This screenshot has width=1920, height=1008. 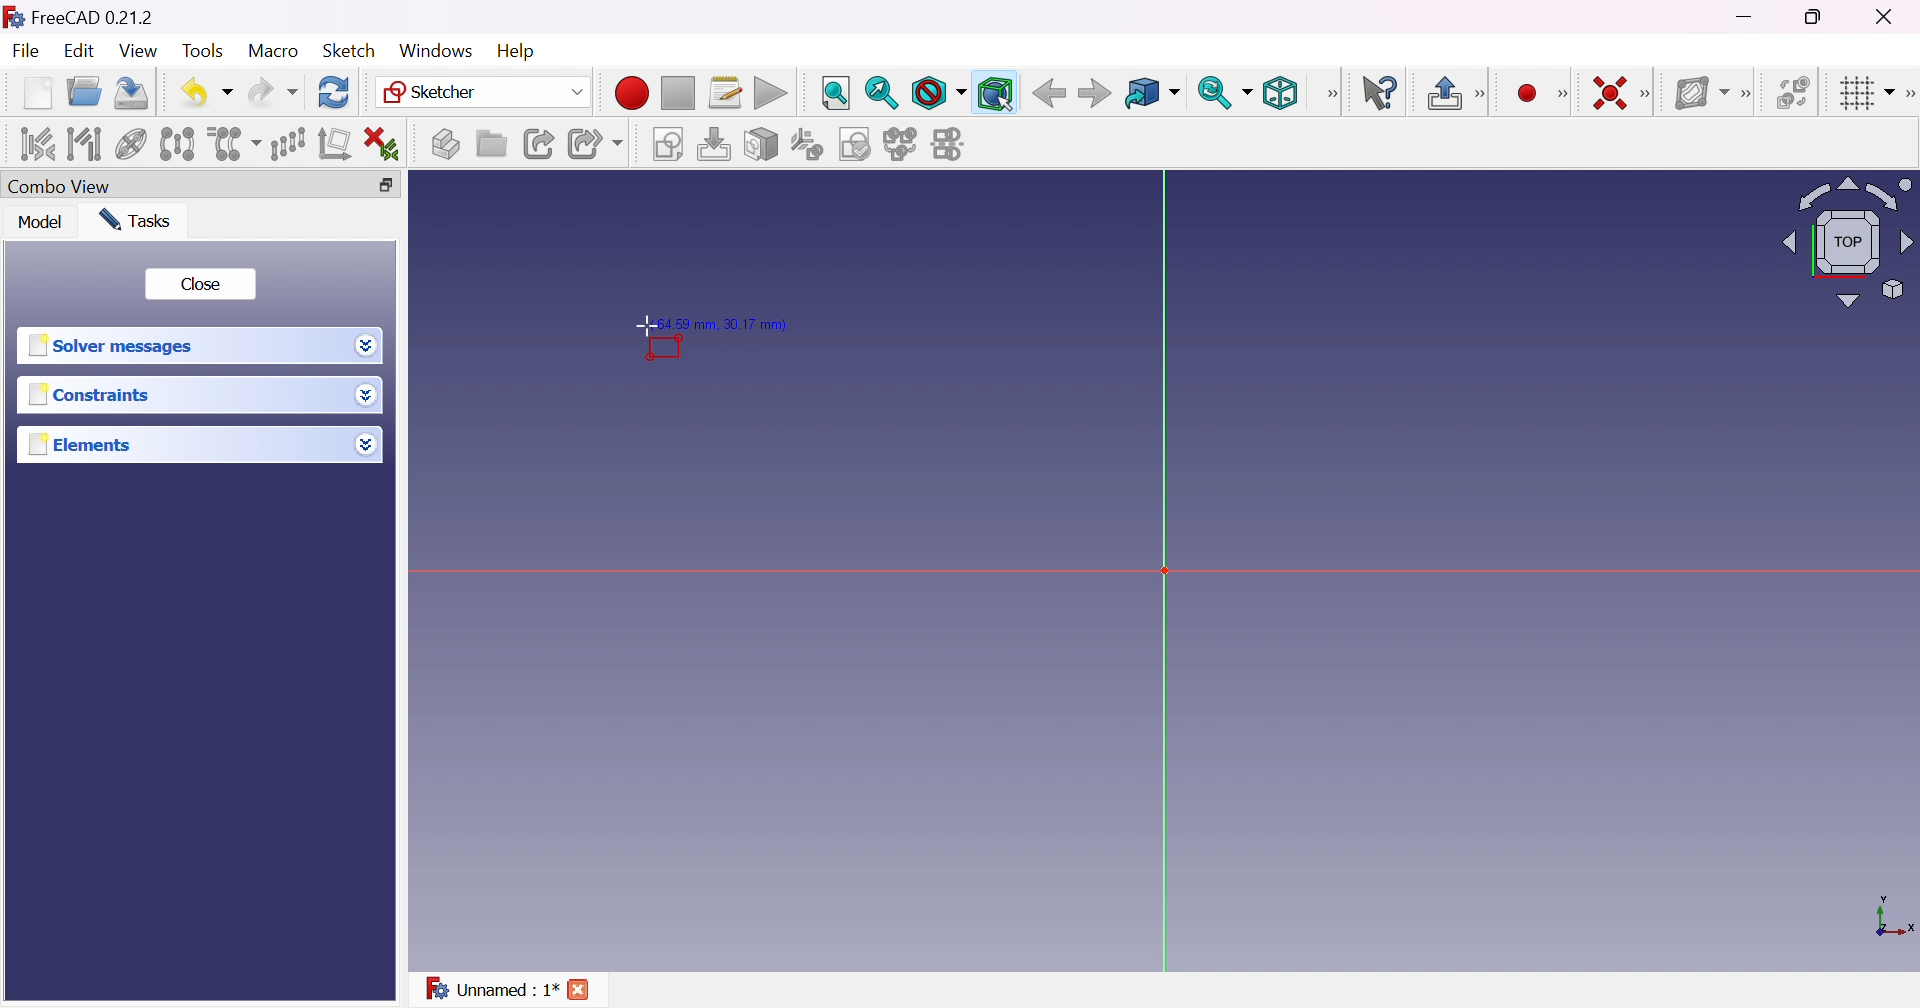 I want to click on Macros, so click(x=726, y=91).